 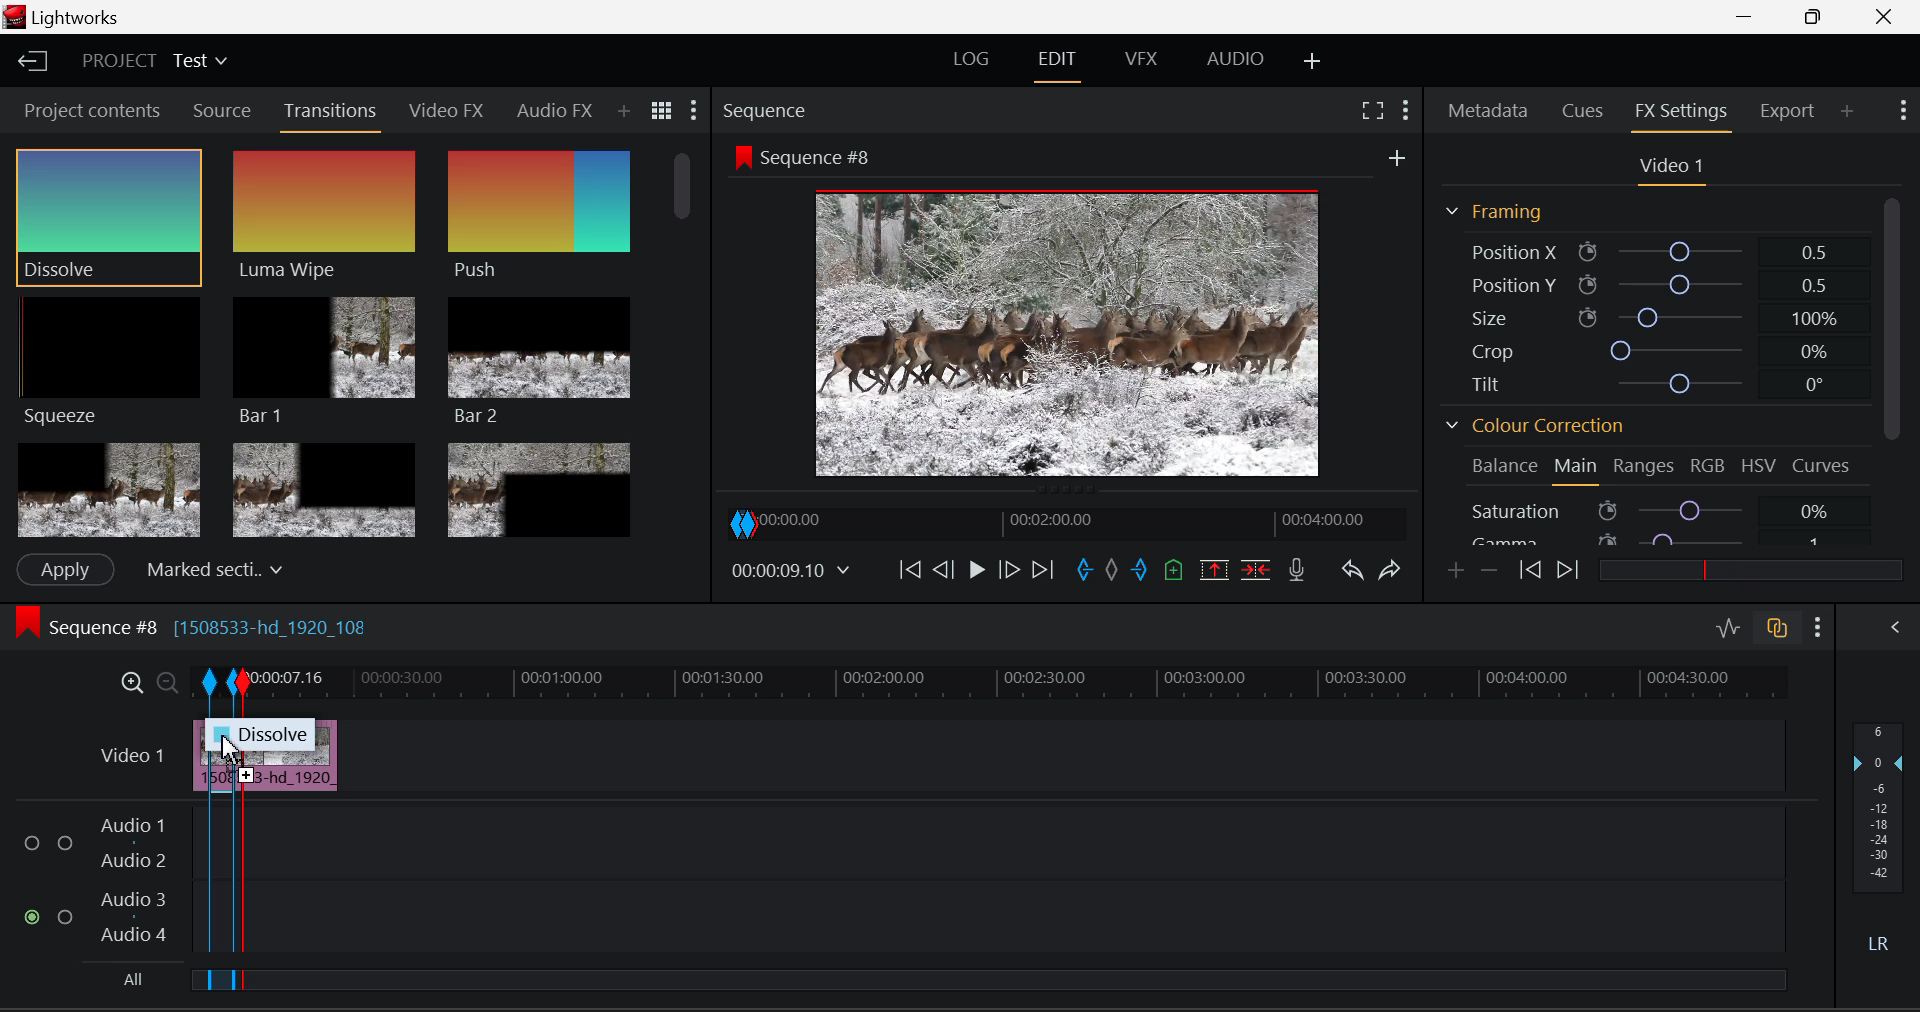 I want to click on Apply, so click(x=66, y=570).